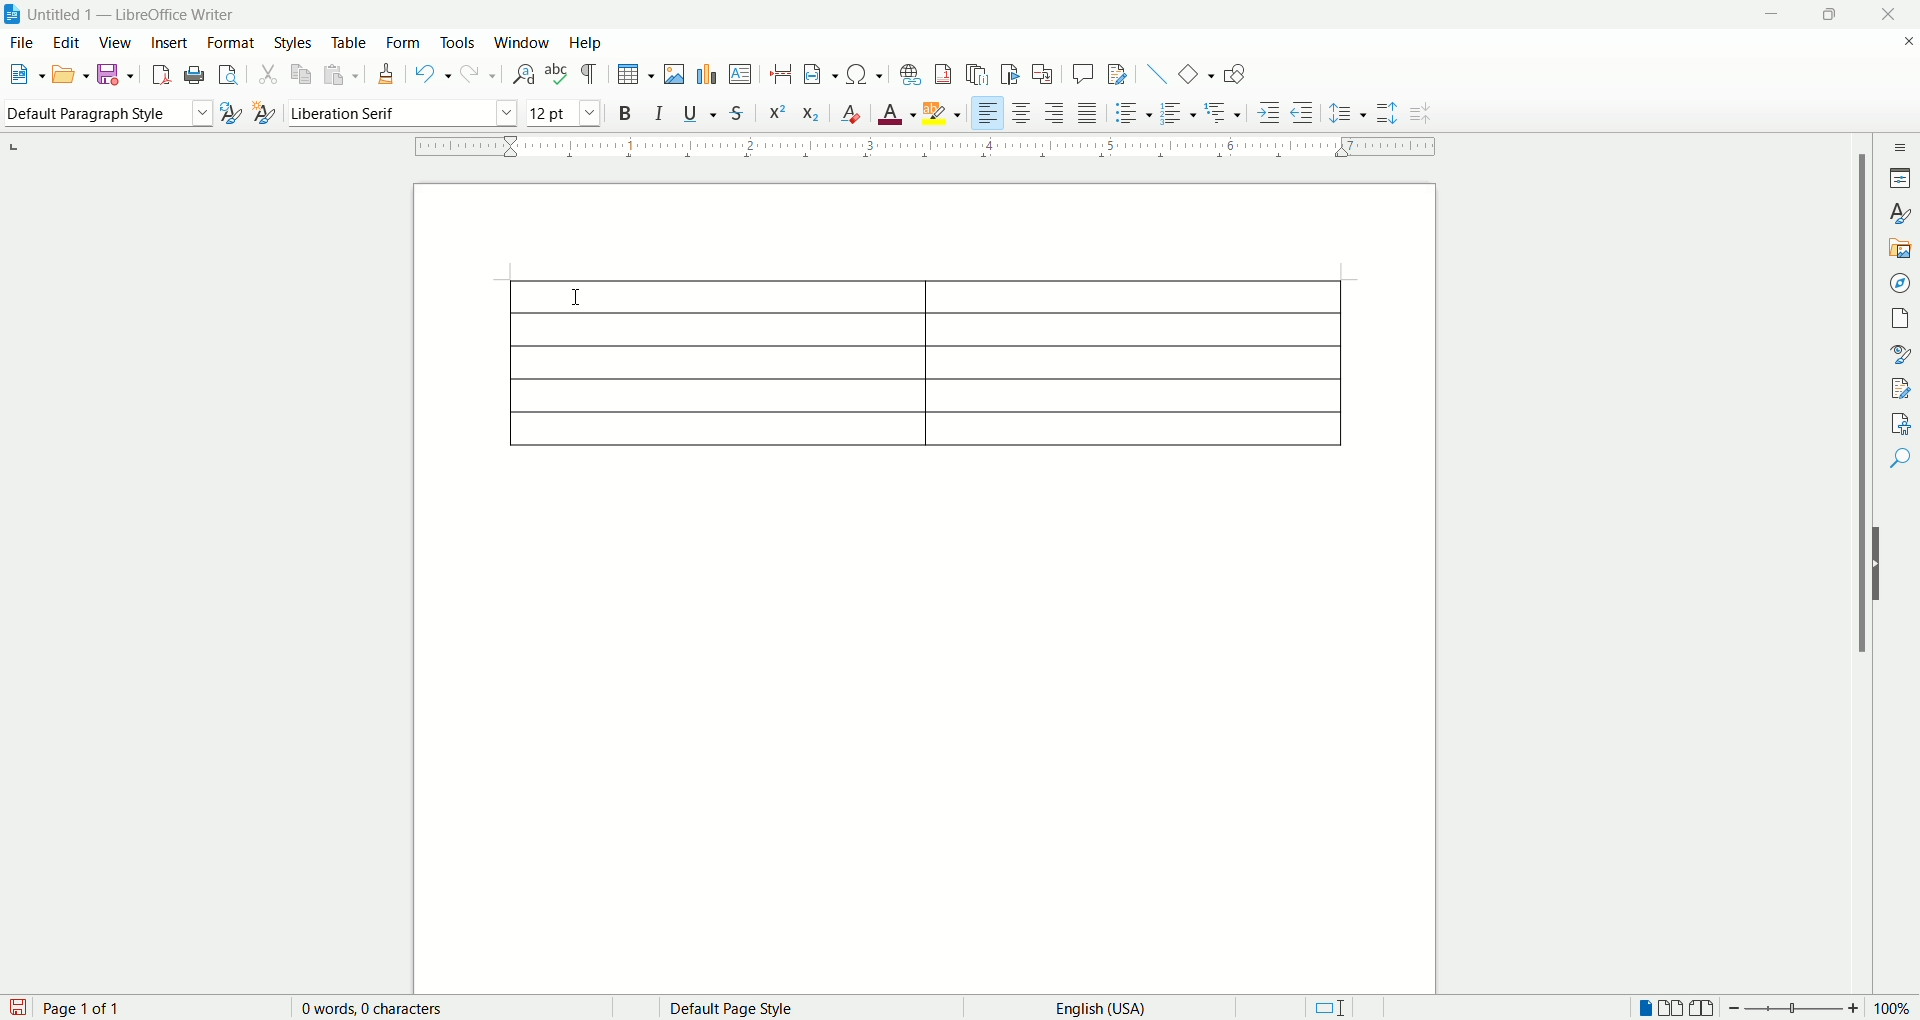  Describe the element at coordinates (303, 72) in the screenshot. I see `copy` at that location.